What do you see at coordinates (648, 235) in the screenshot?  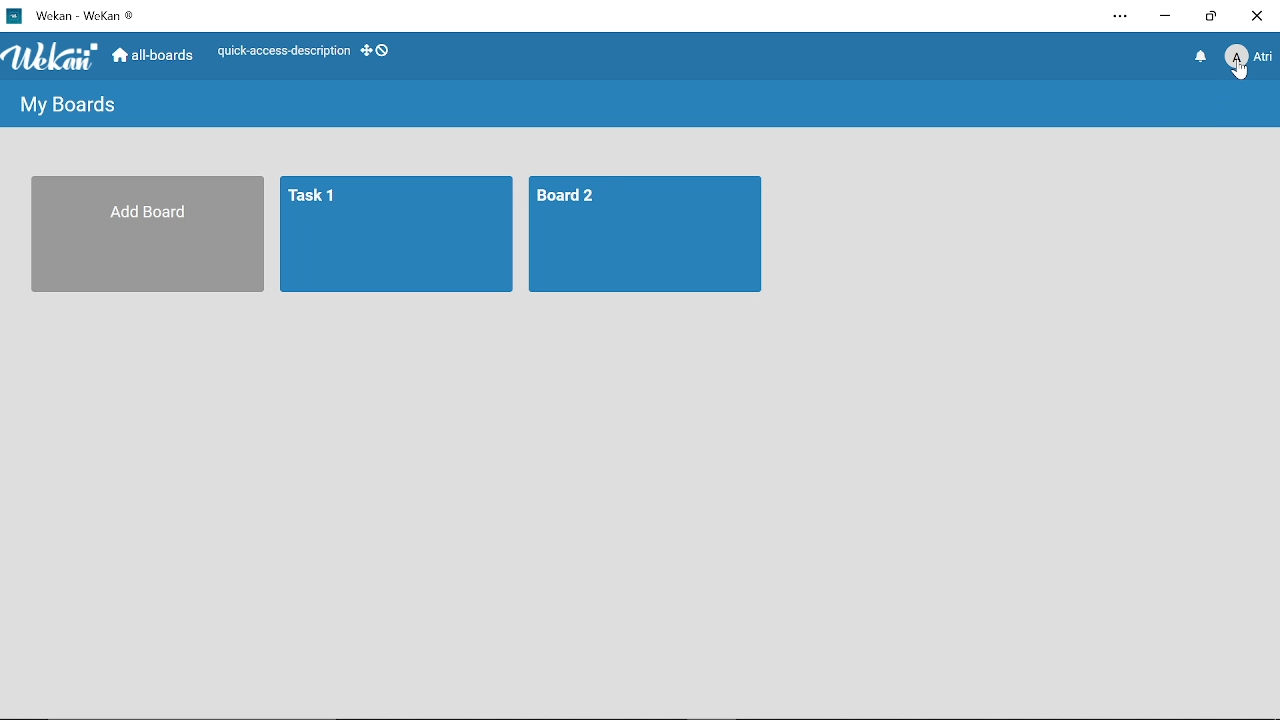 I see `Board titled "Board 2"` at bounding box center [648, 235].